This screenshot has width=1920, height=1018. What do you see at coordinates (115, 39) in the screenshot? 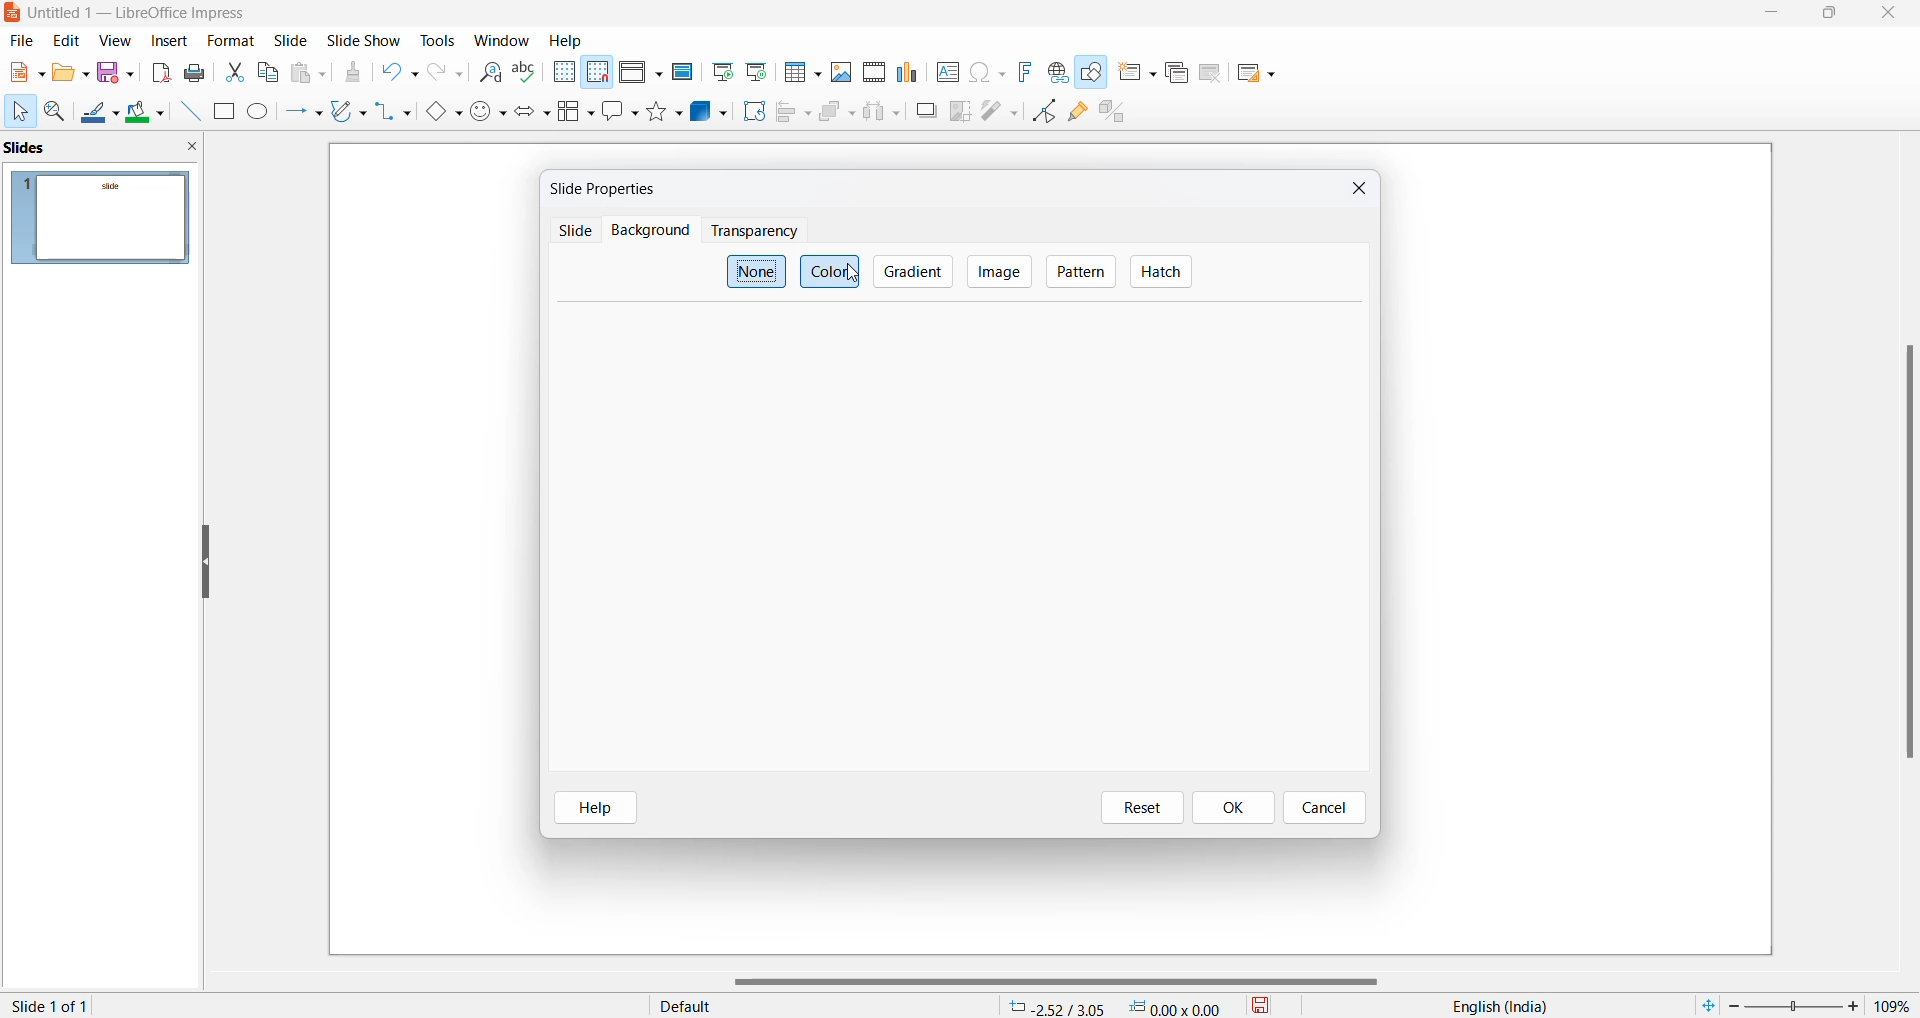
I see `view navigation` at bounding box center [115, 39].